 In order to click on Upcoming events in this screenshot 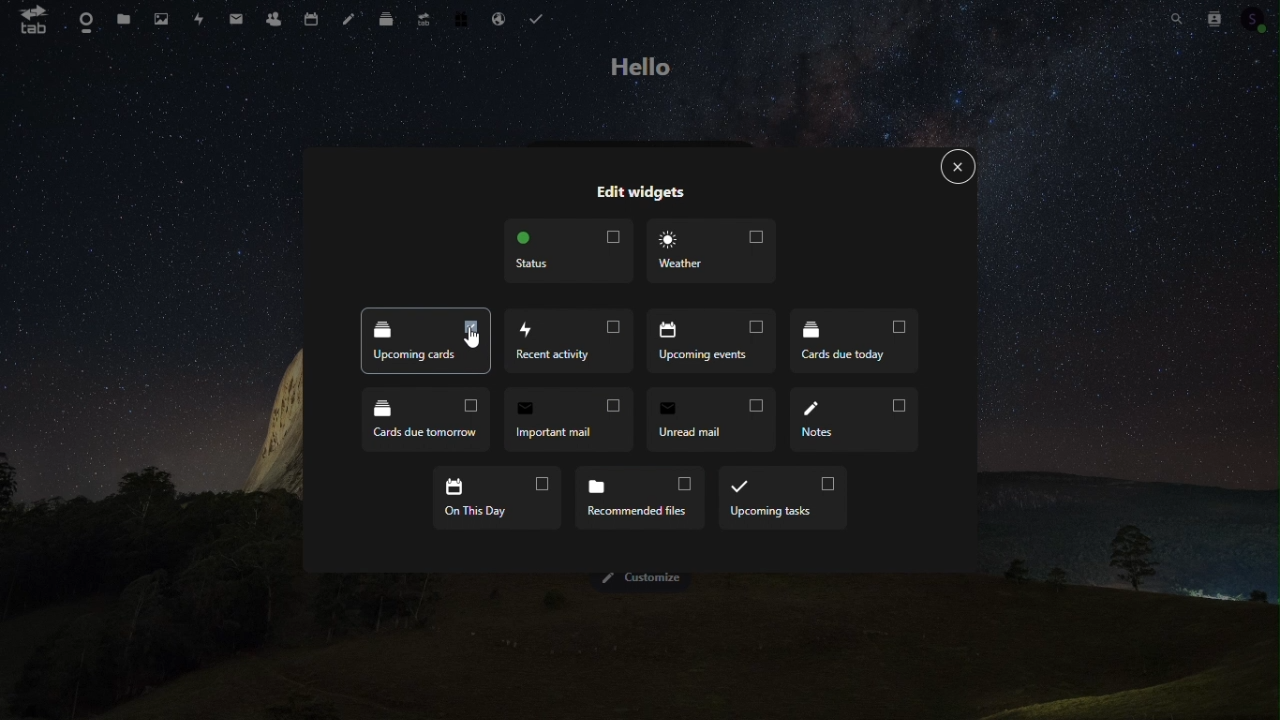, I will do `click(709, 340)`.